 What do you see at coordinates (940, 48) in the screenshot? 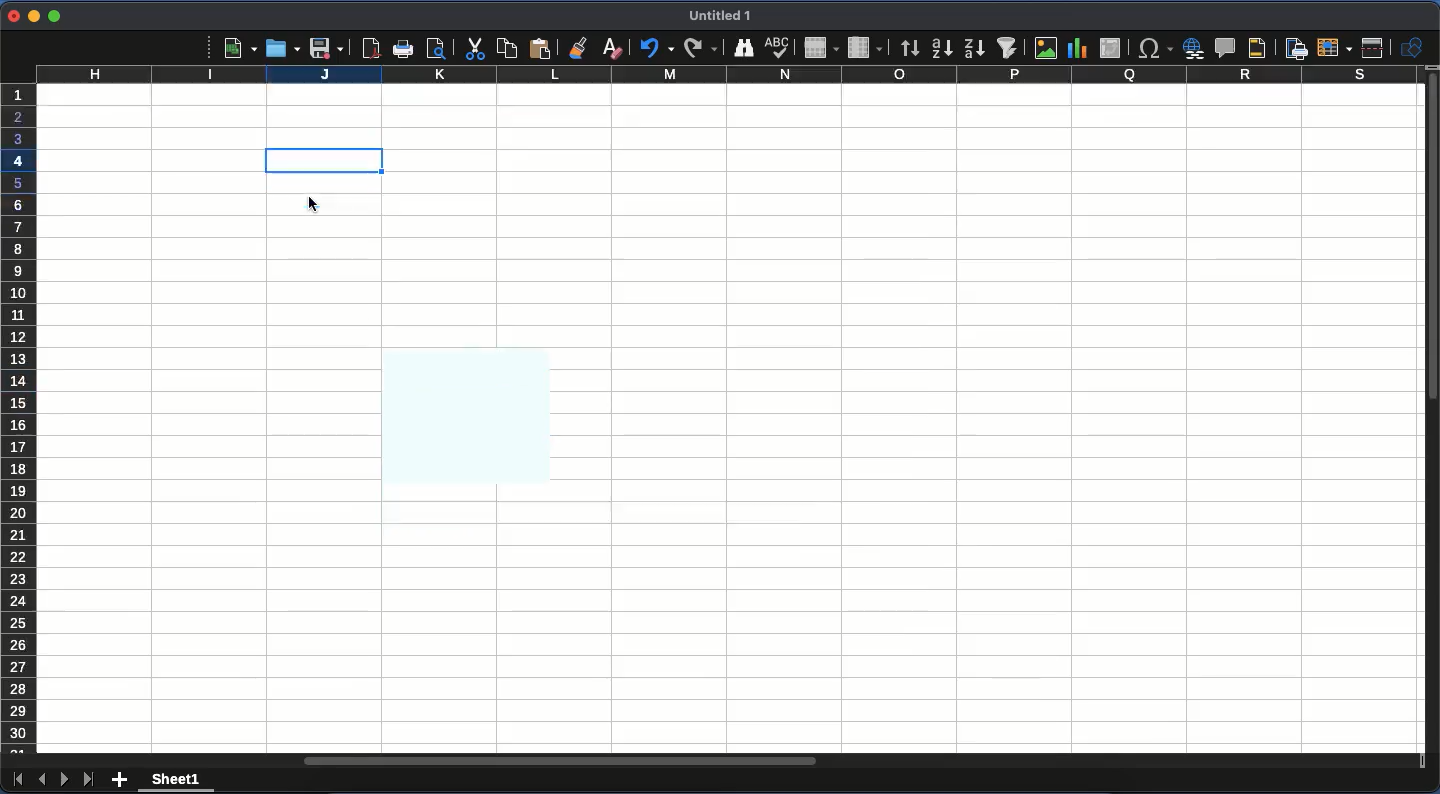
I see `ascending` at bounding box center [940, 48].